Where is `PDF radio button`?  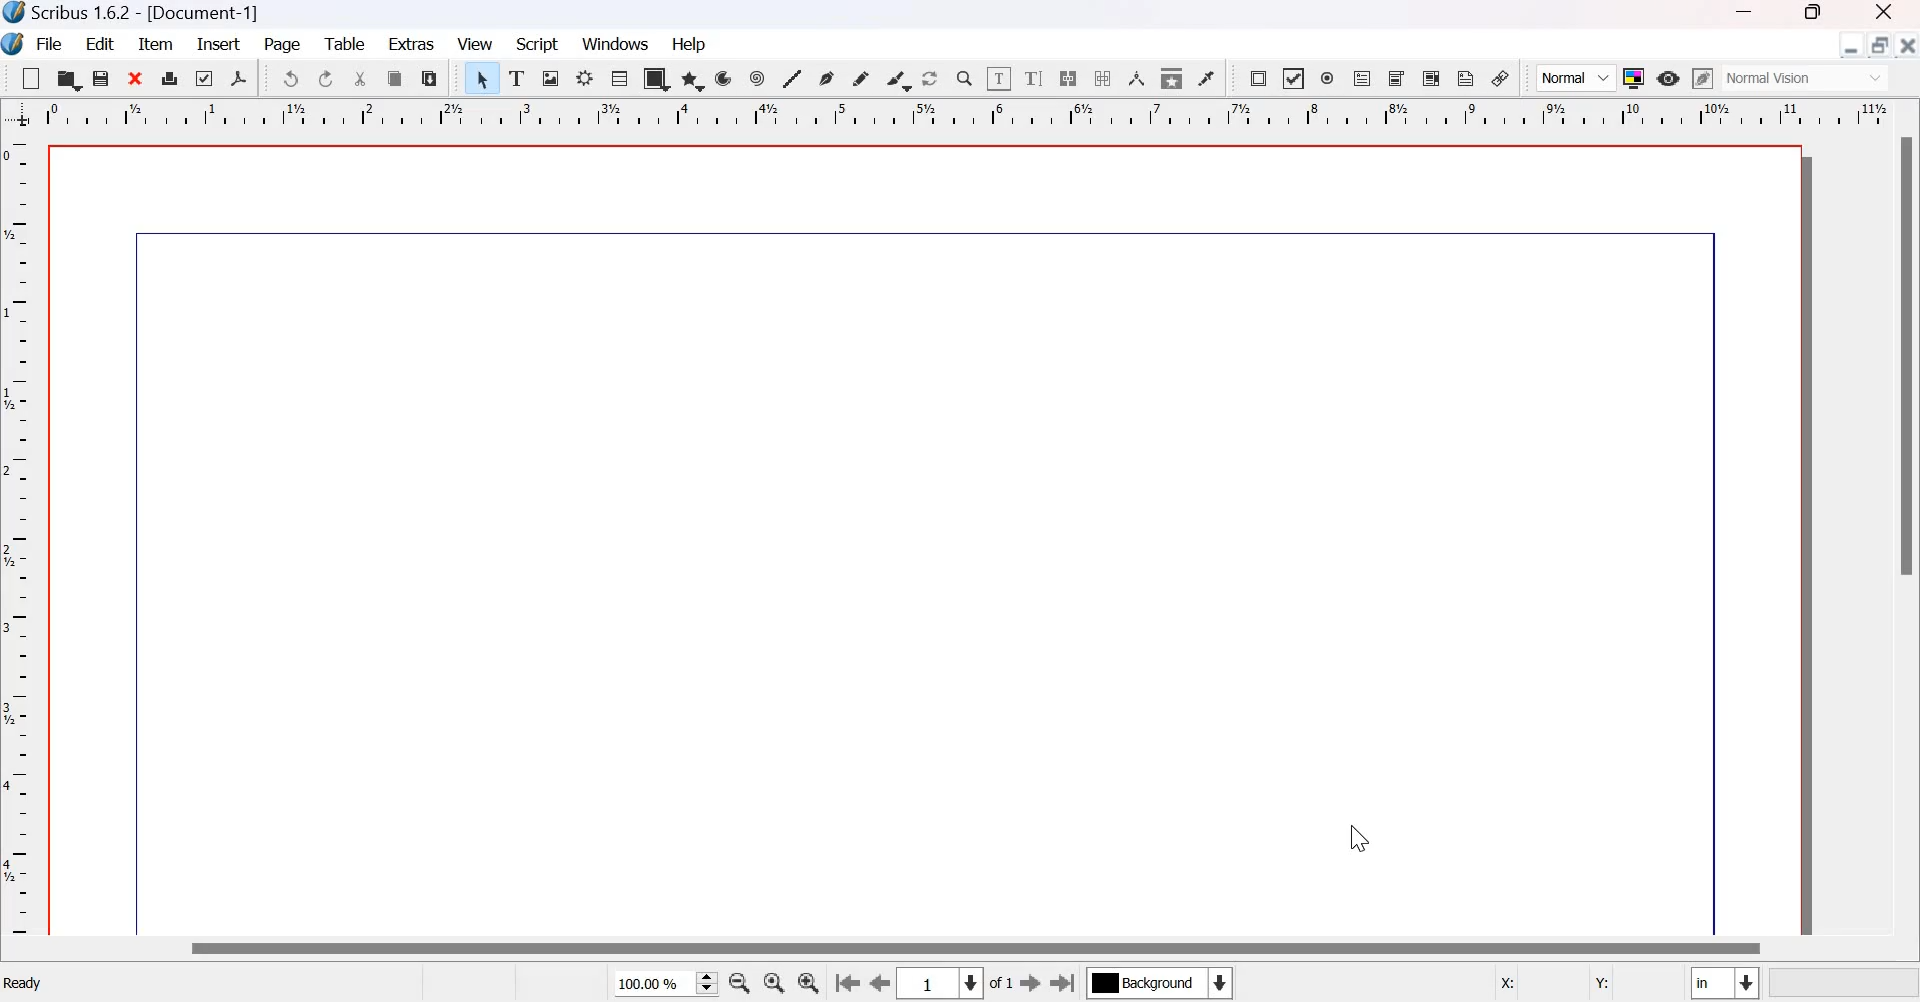 PDF radio button is located at coordinates (1327, 78).